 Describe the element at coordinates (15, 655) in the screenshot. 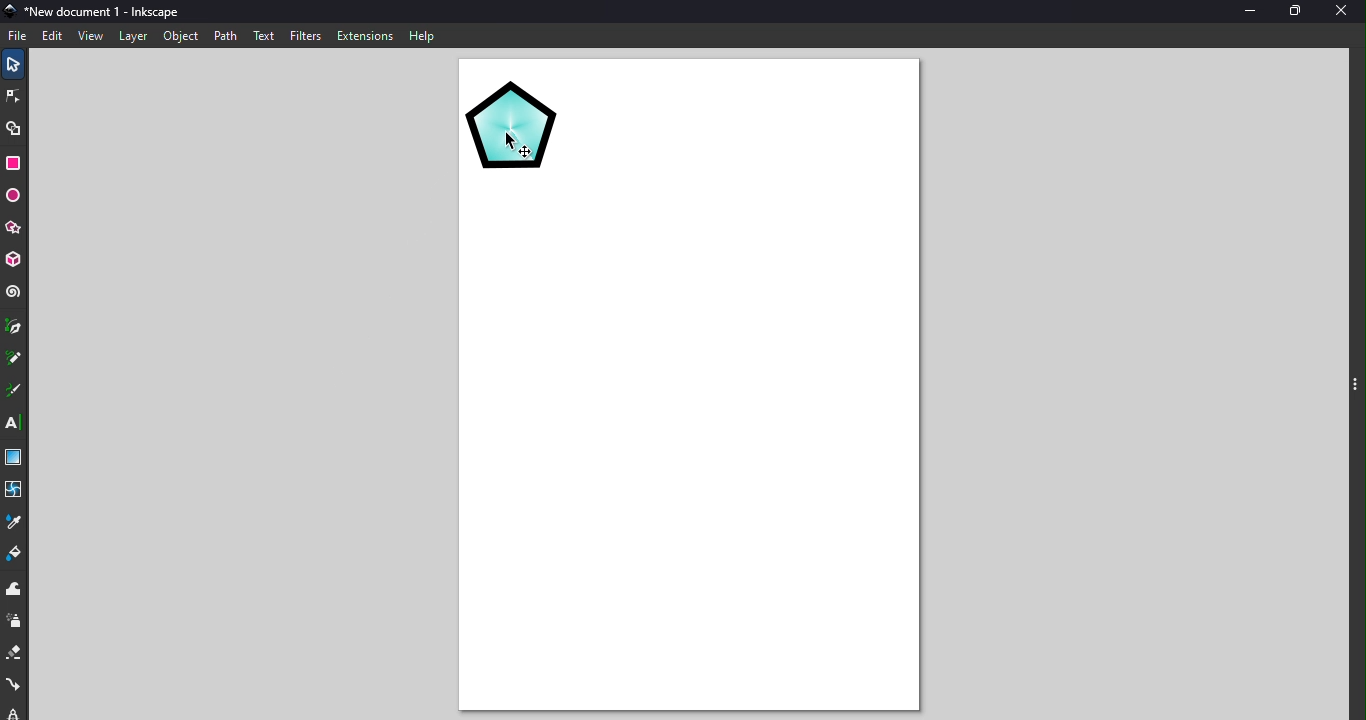

I see `Eraser tool` at that location.